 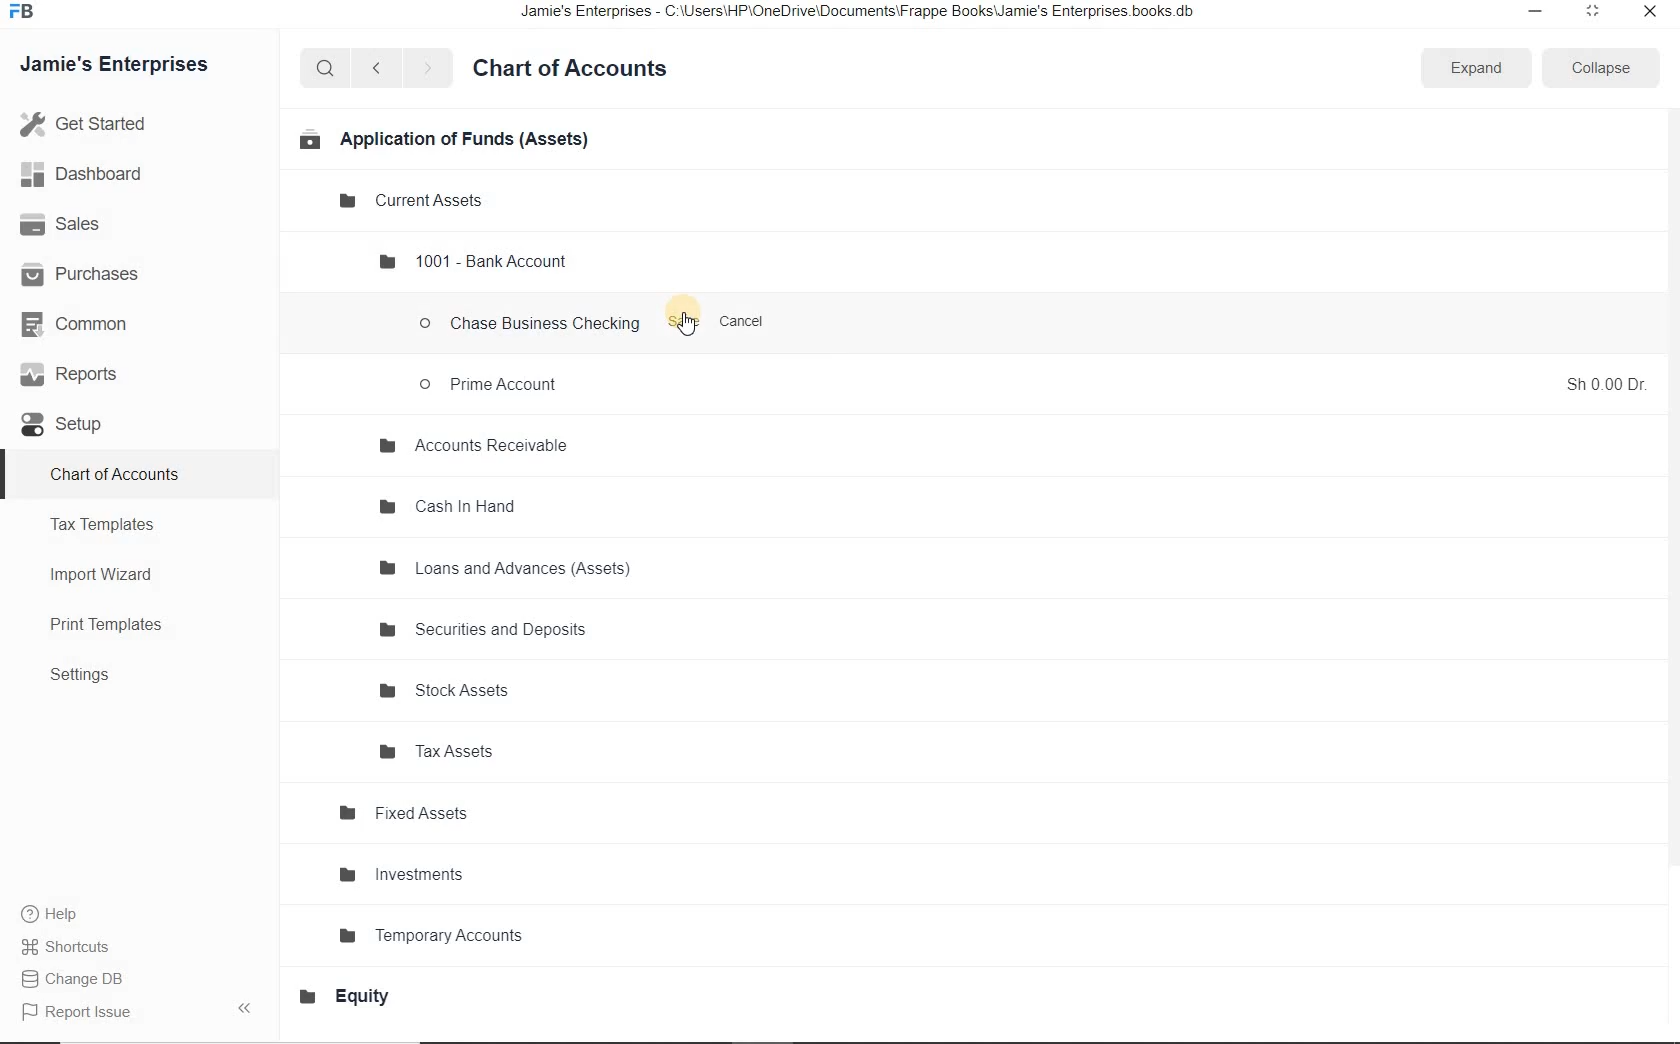 What do you see at coordinates (472, 447) in the screenshot?
I see `Accounts Receivable` at bounding box center [472, 447].